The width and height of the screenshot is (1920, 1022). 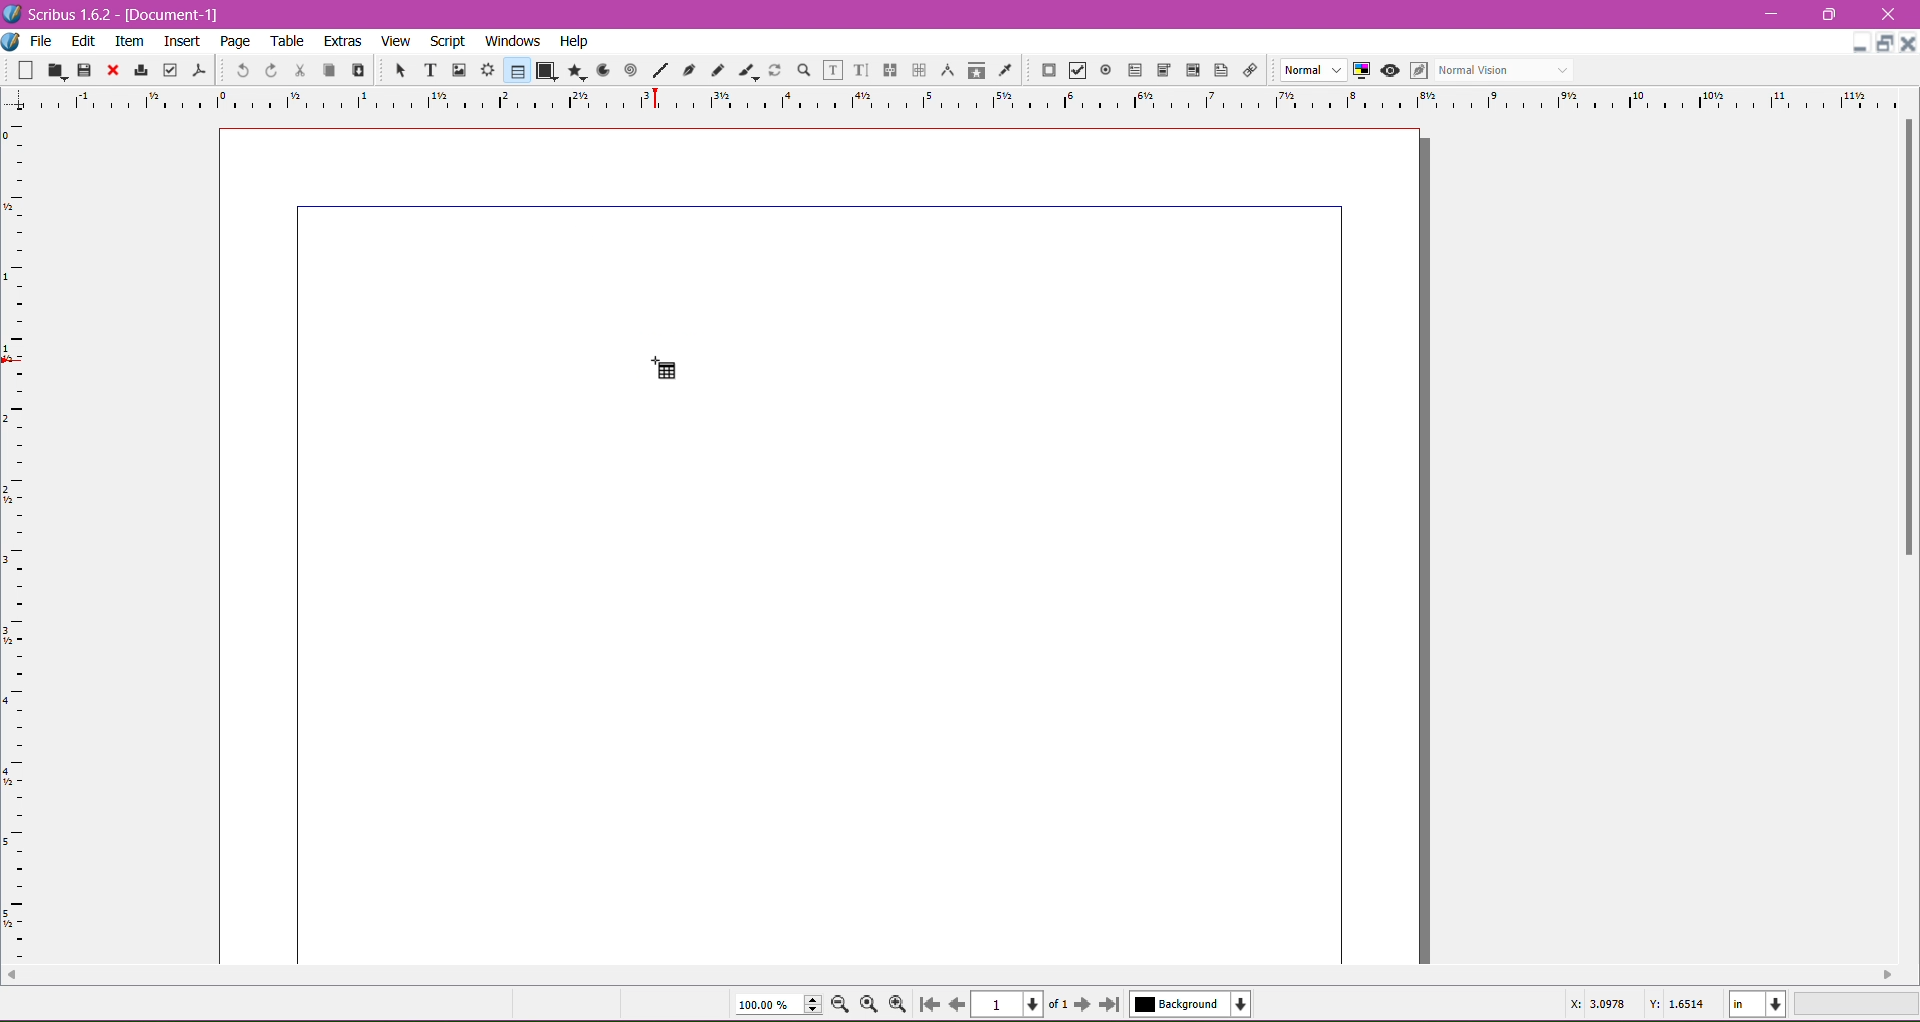 I want to click on Previous page, so click(x=956, y=1003).